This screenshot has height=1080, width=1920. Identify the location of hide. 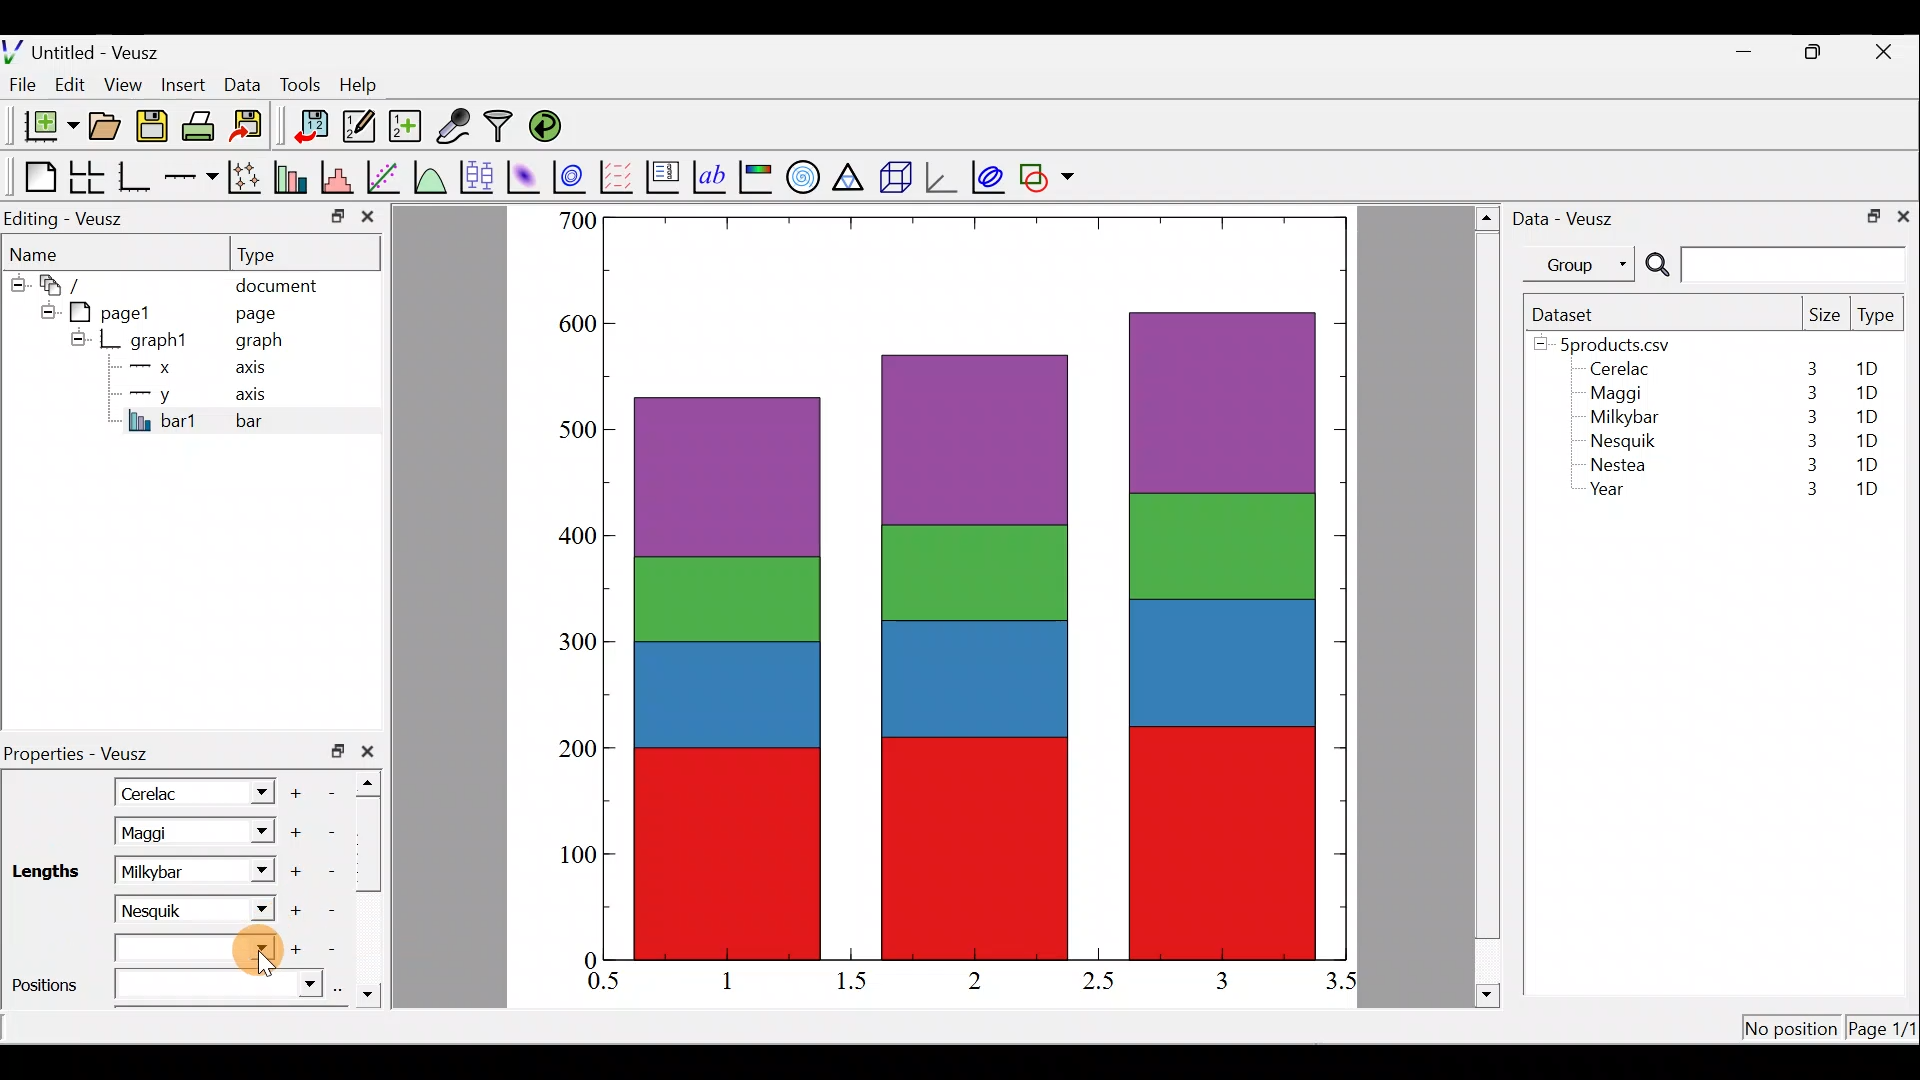
(44, 309).